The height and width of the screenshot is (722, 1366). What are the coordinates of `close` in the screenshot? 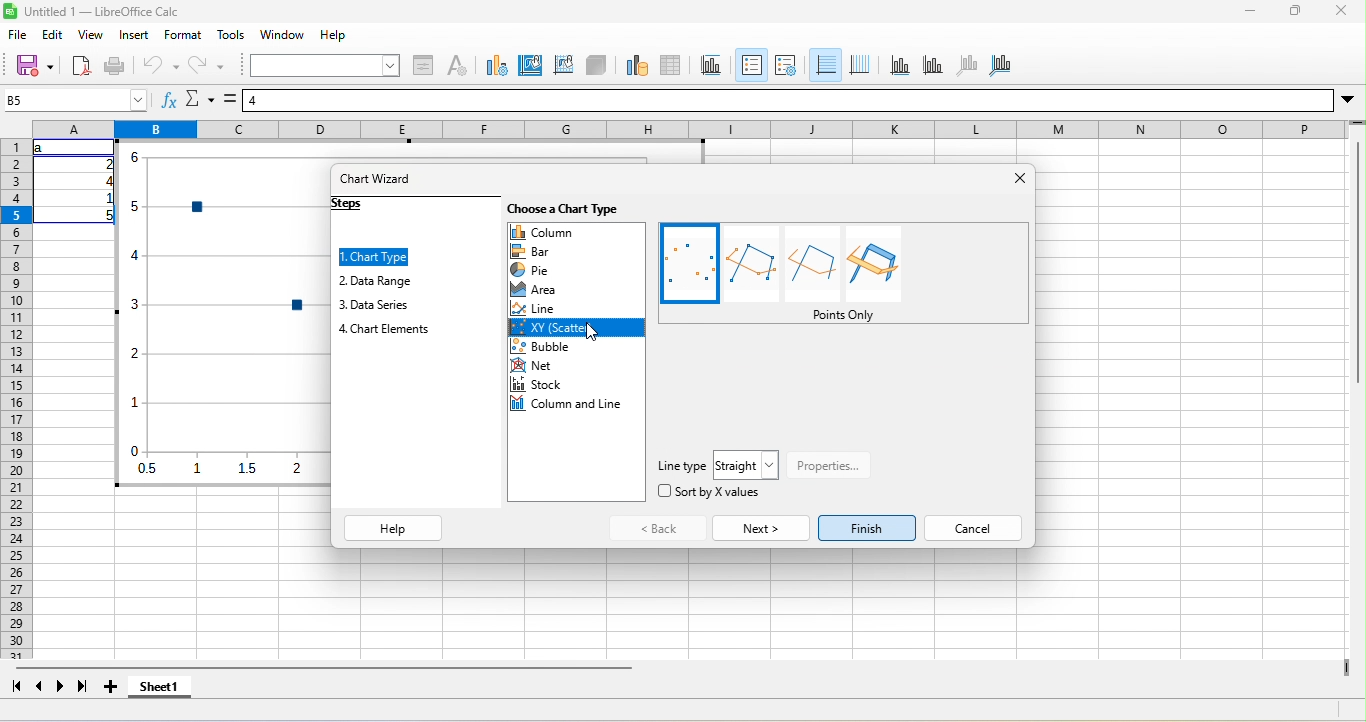 It's located at (1341, 10).